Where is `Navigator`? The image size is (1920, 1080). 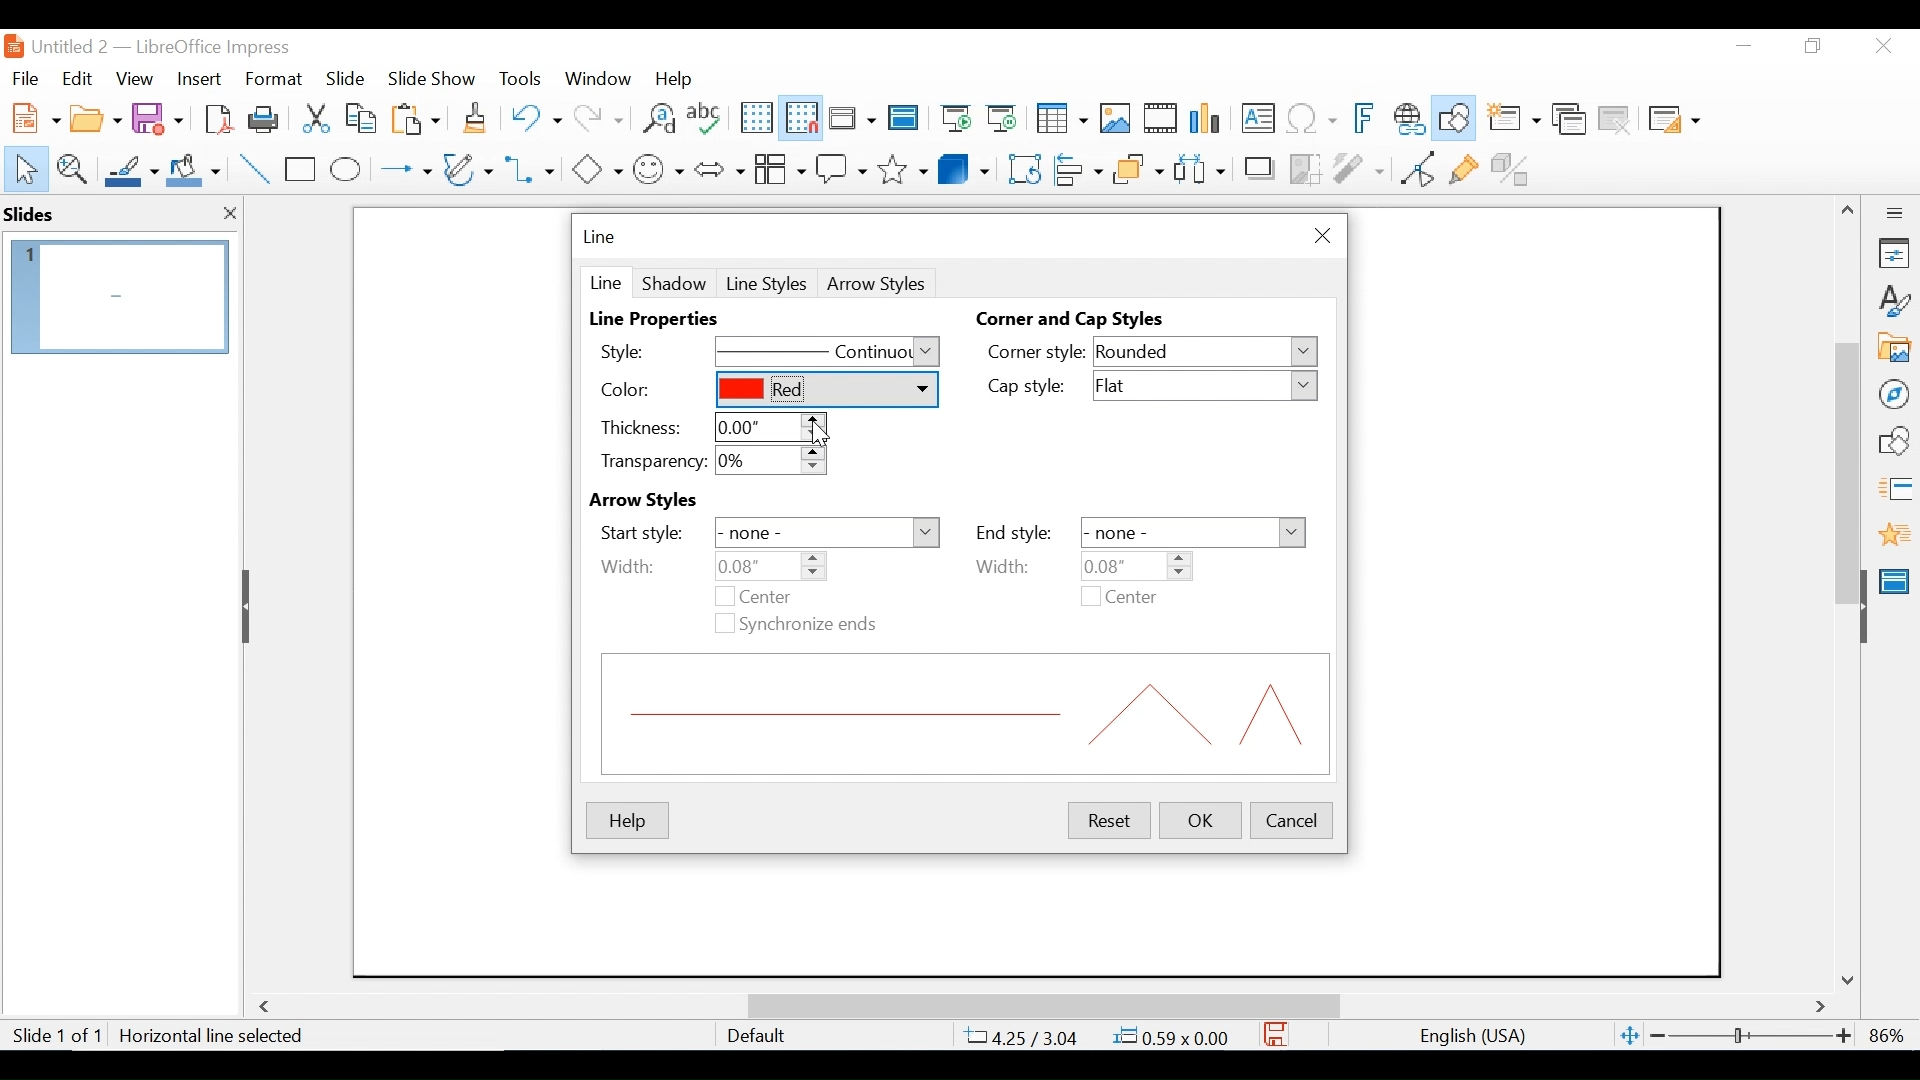
Navigator is located at coordinates (1893, 393).